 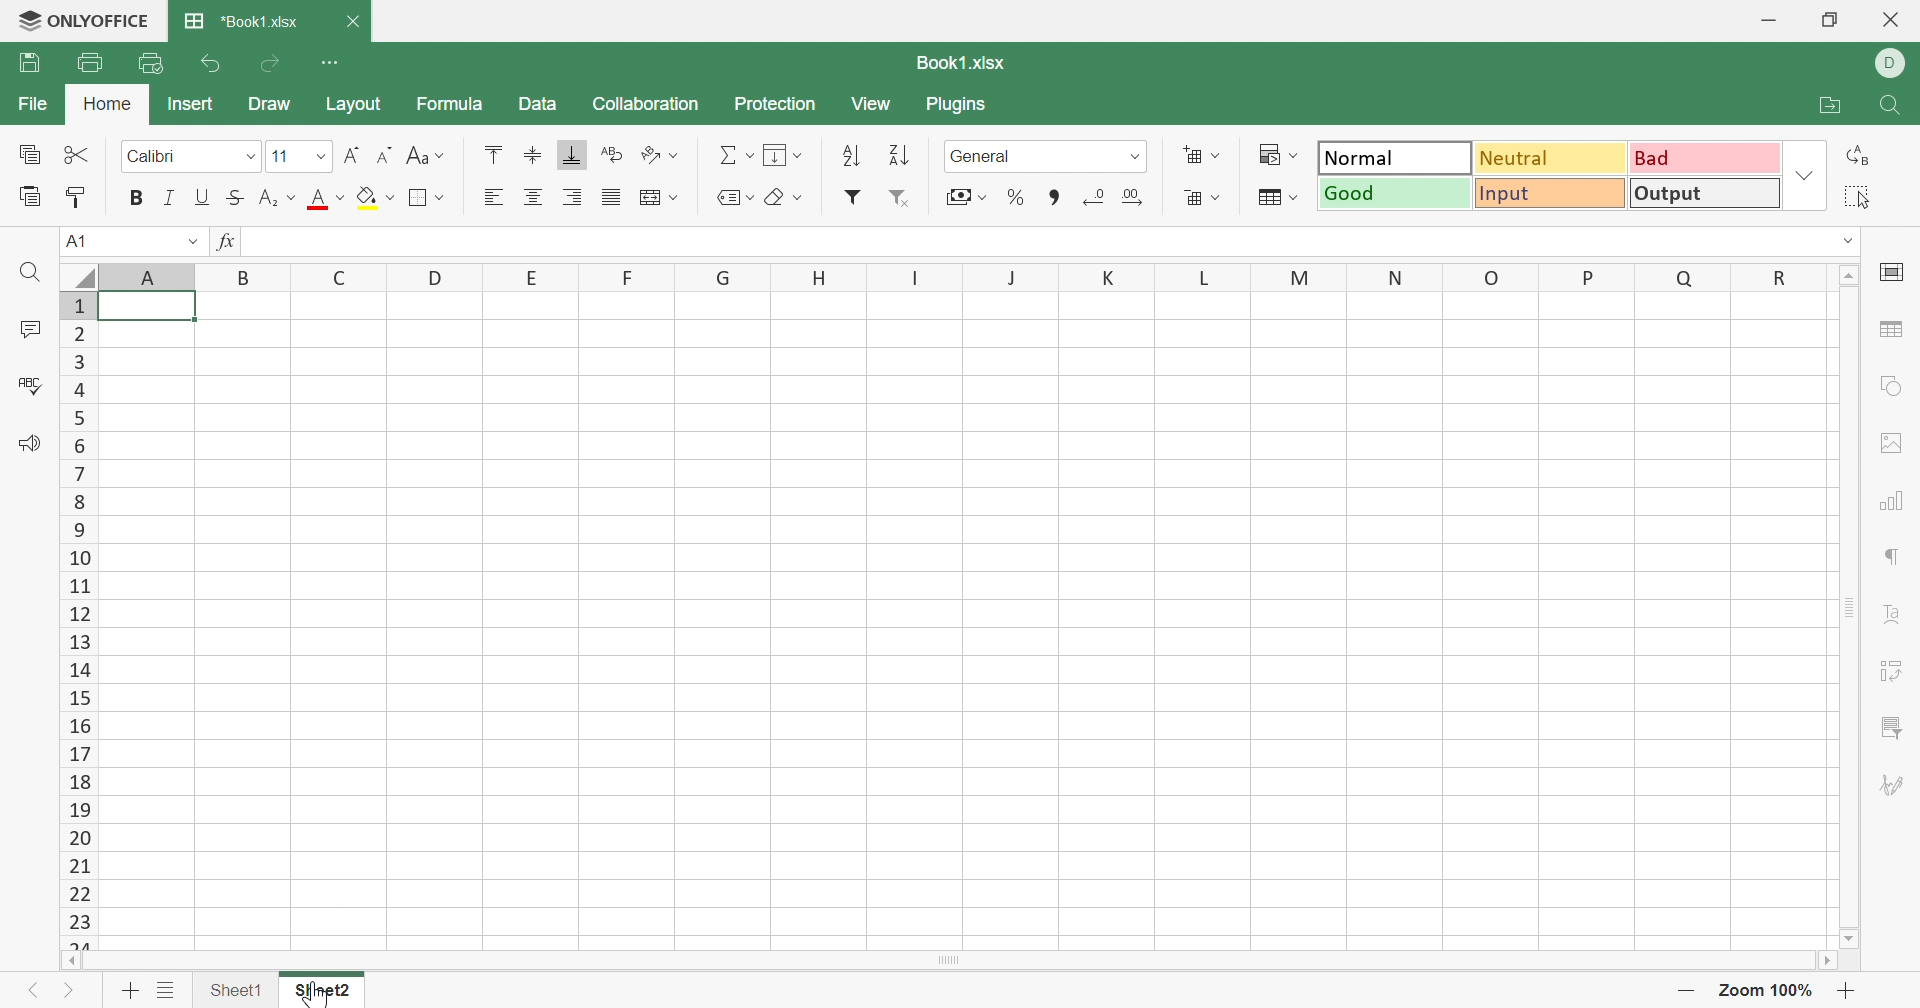 What do you see at coordinates (171, 196) in the screenshot?
I see `Italic` at bounding box center [171, 196].